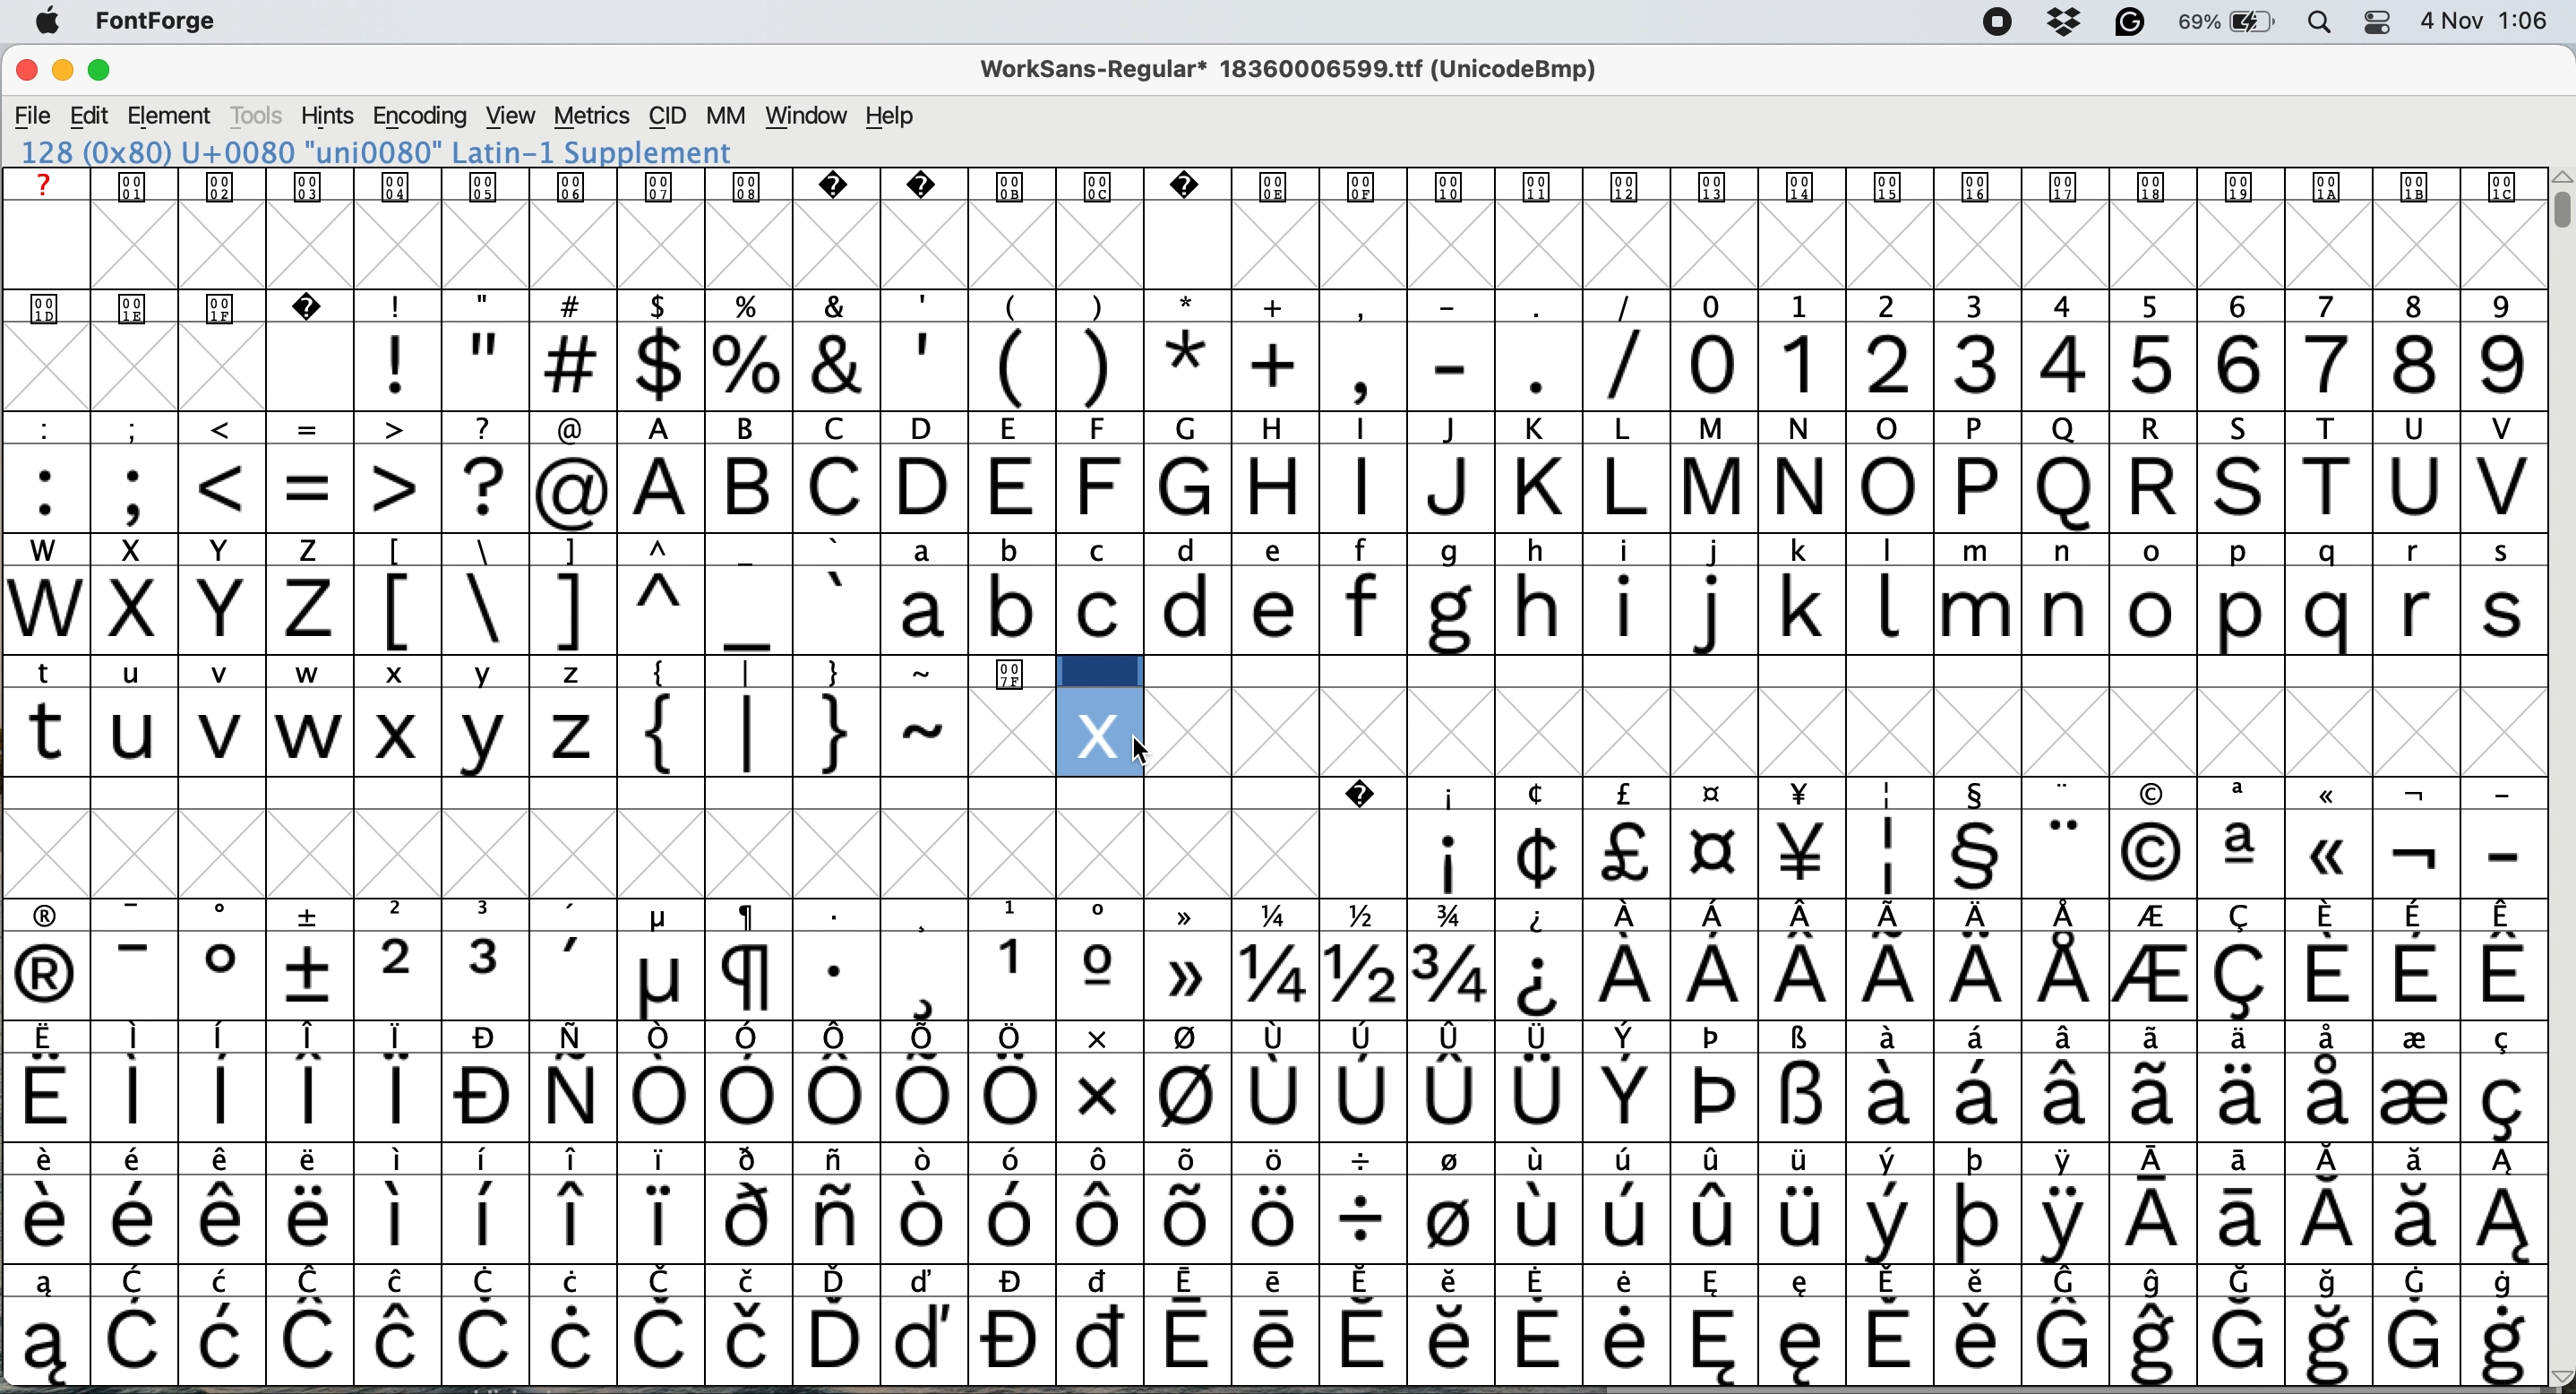  What do you see at coordinates (377, 152) in the screenshot?
I see `120 (0x78) U+0078 "x" LATIN SMALL LETTER X` at bounding box center [377, 152].